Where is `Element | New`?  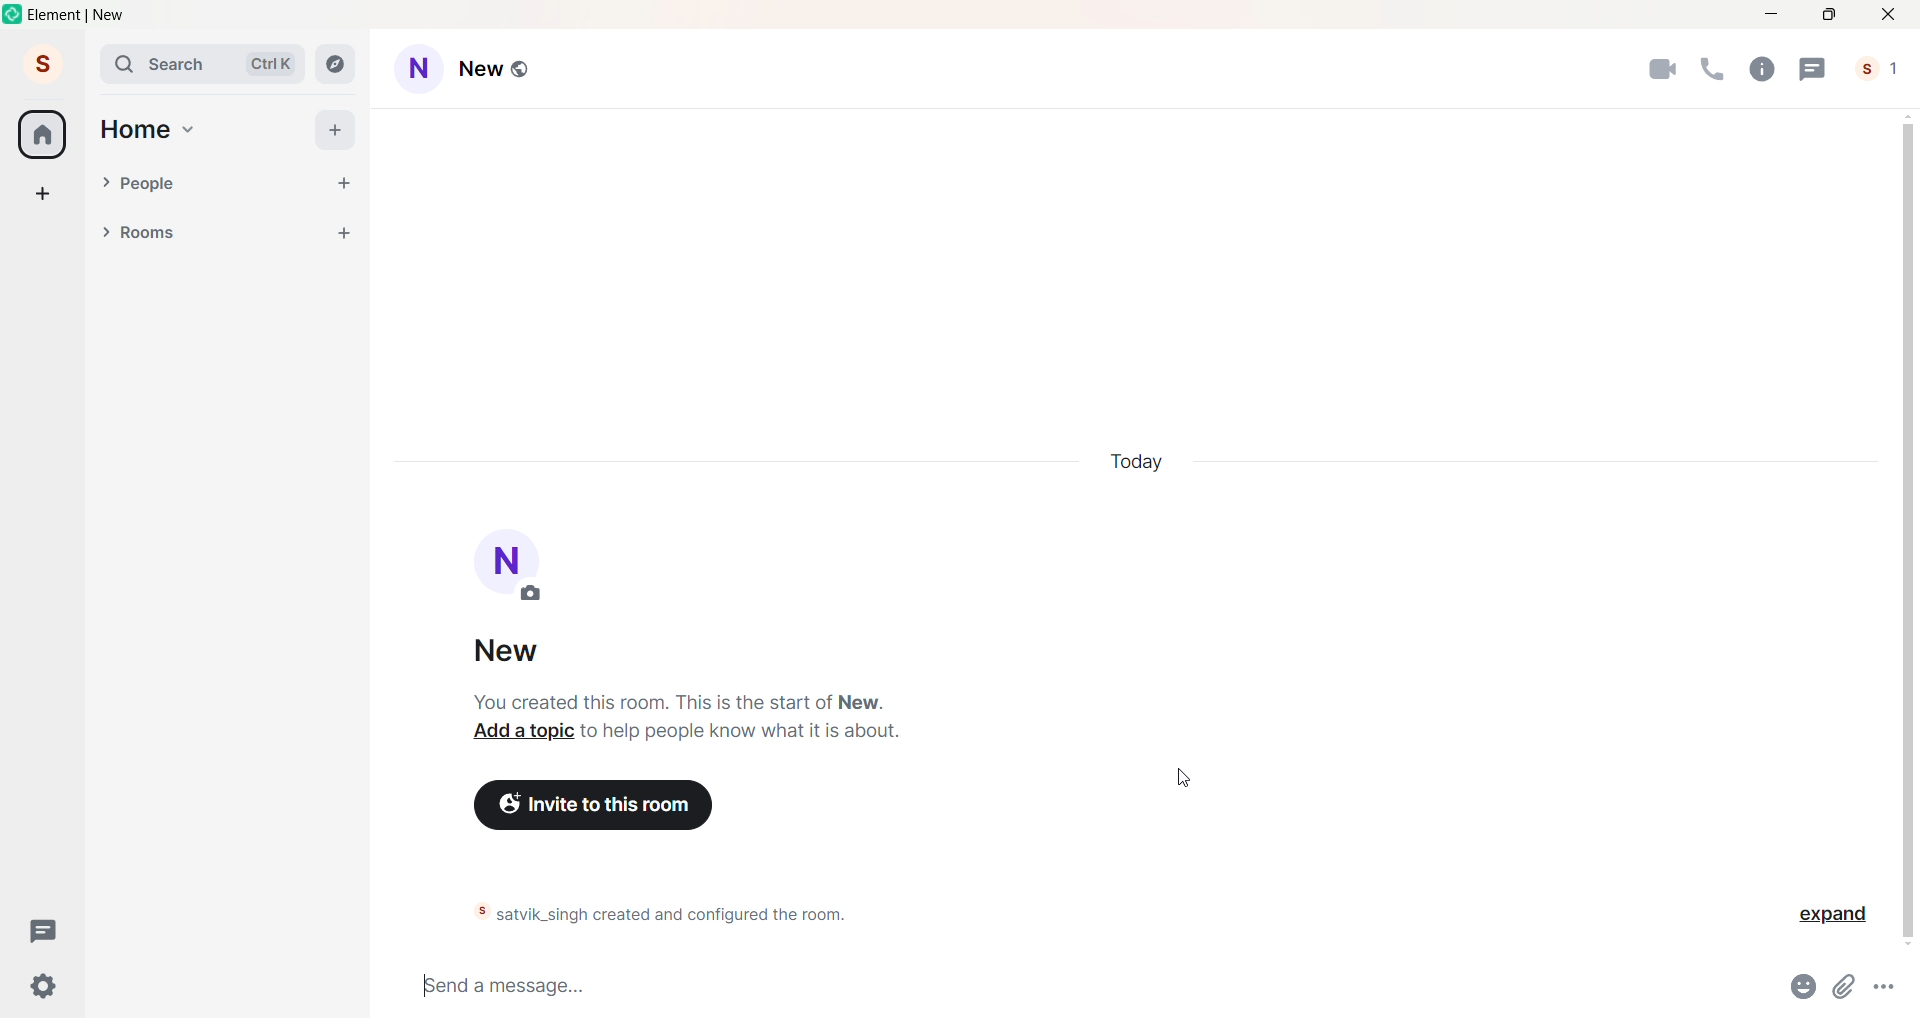
Element | New is located at coordinates (79, 15).